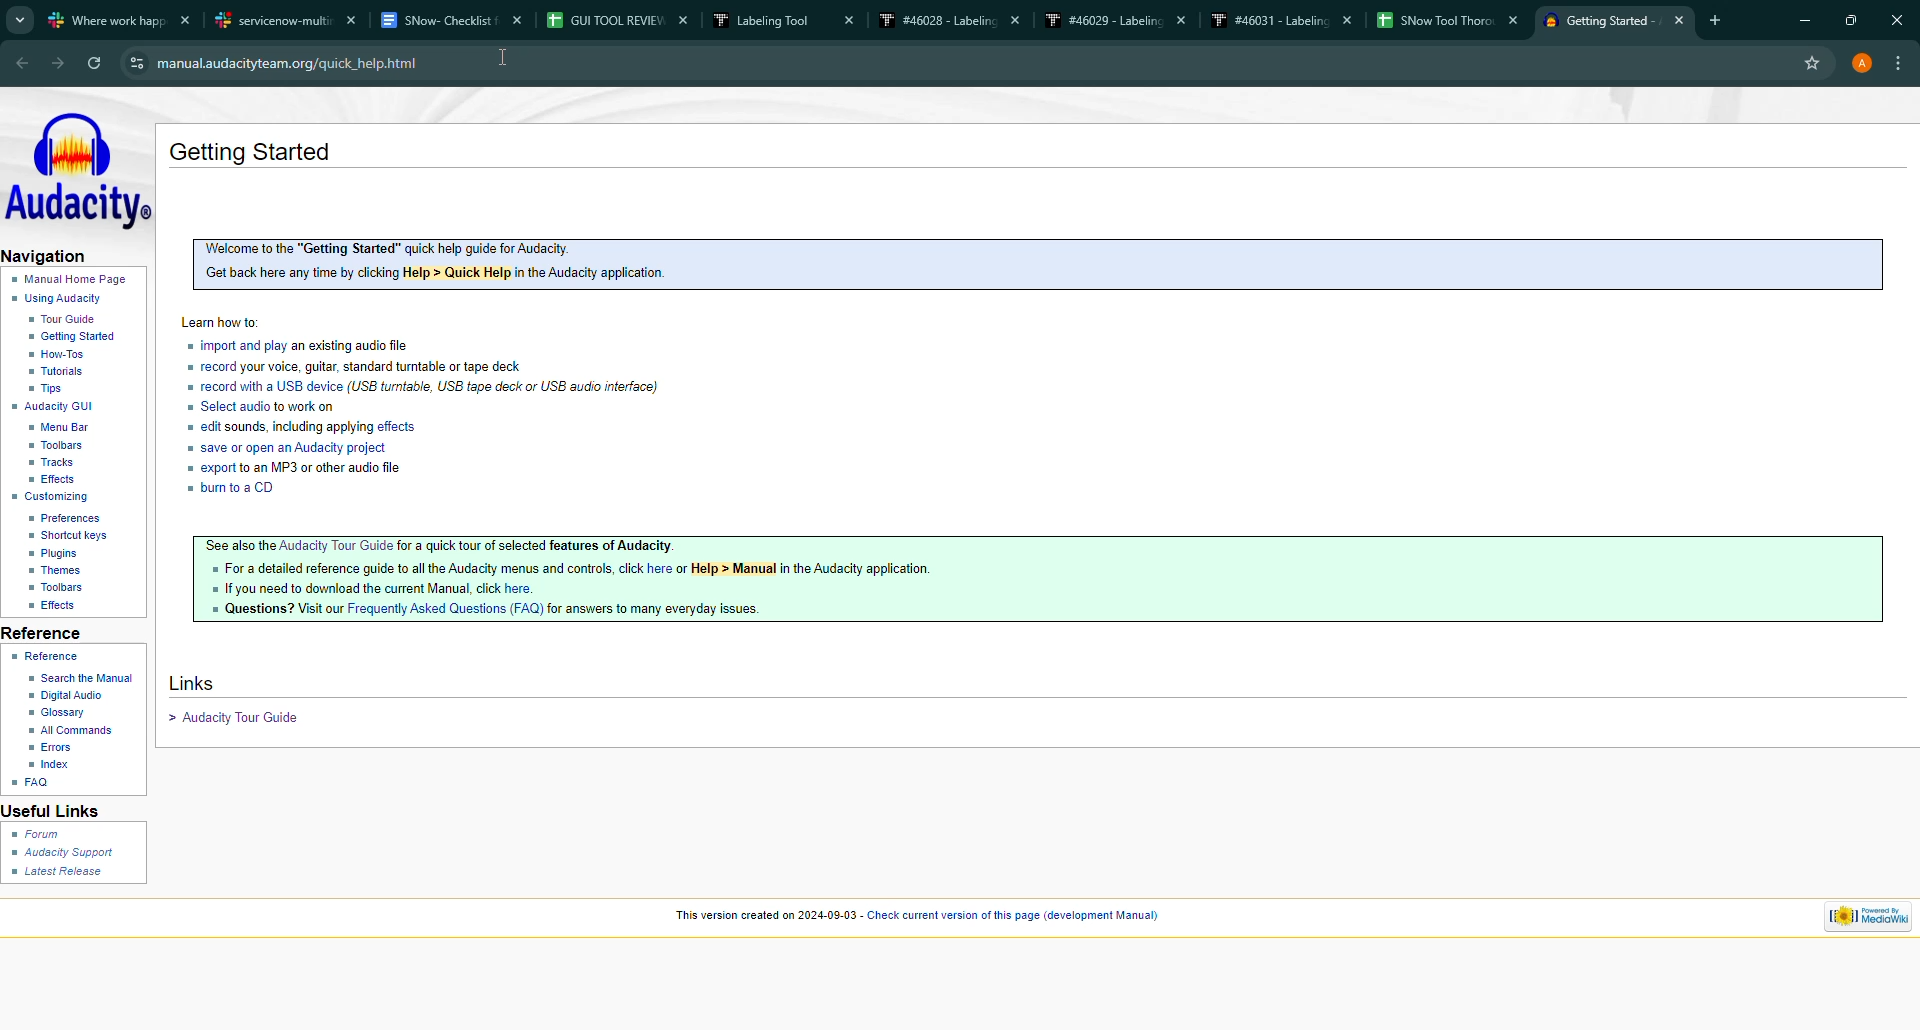 This screenshot has height=1030, width=1920. I want to click on including applying, so click(322, 427).